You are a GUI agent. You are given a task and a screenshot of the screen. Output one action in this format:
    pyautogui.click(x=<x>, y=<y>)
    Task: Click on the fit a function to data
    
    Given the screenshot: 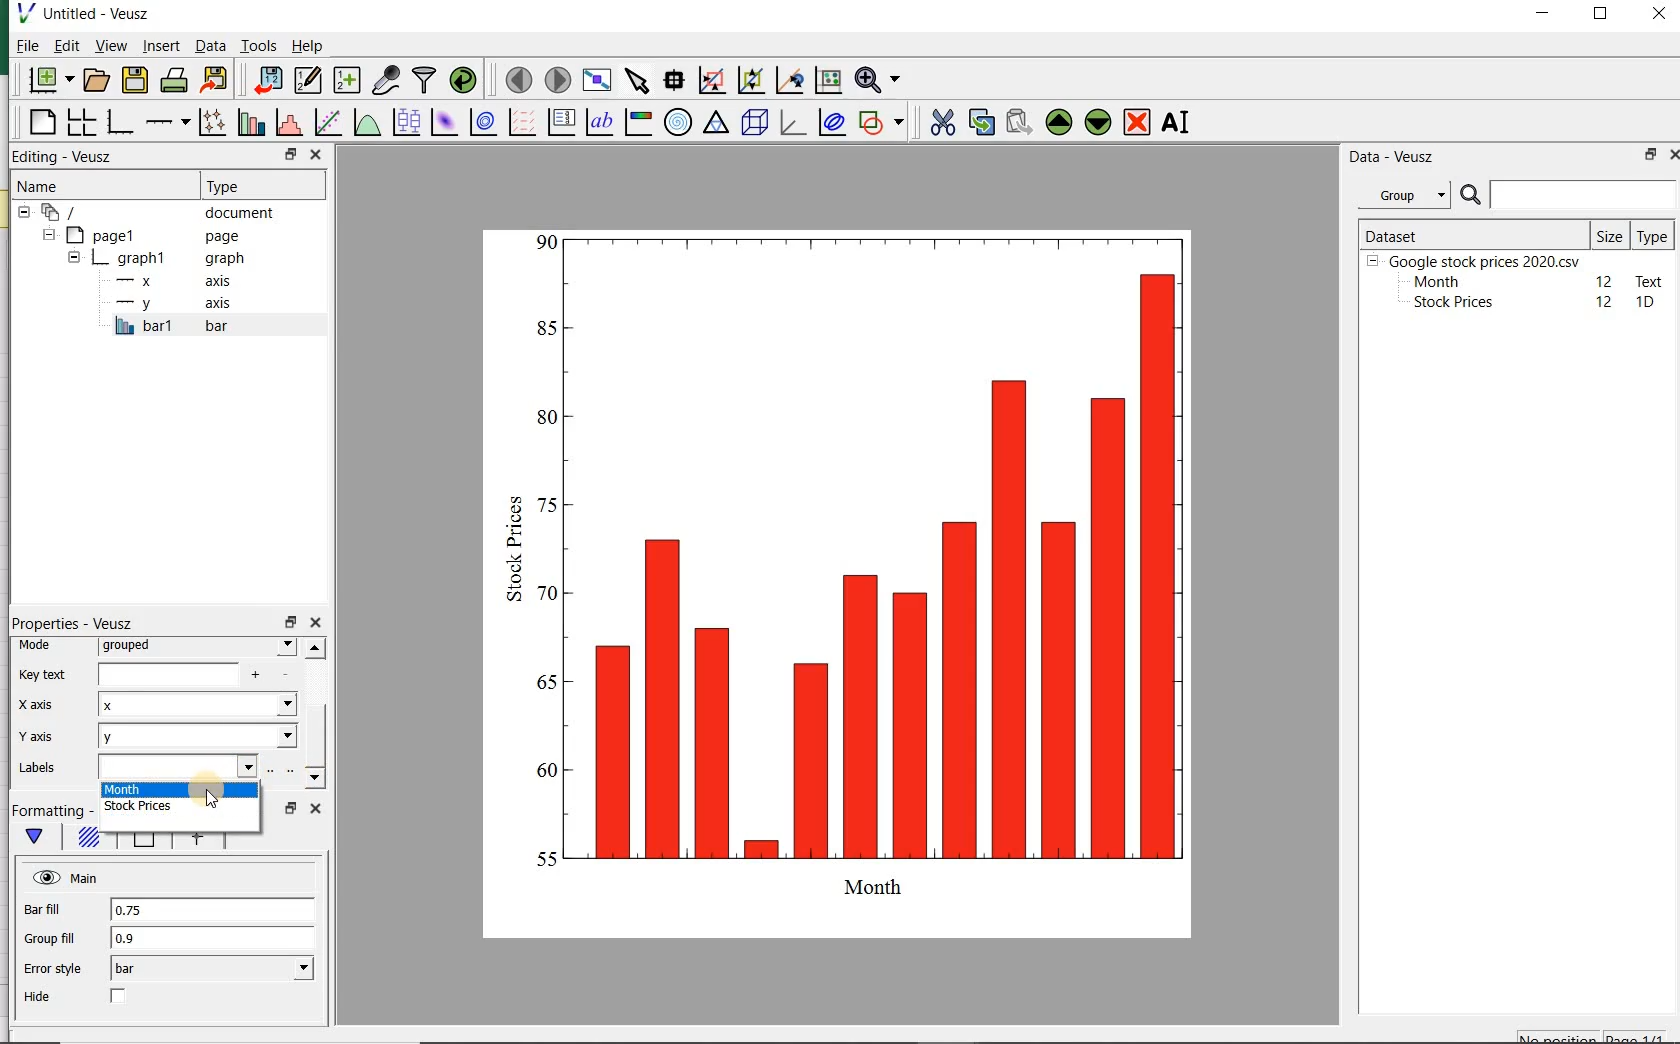 What is the action you would take?
    pyautogui.click(x=326, y=123)
    